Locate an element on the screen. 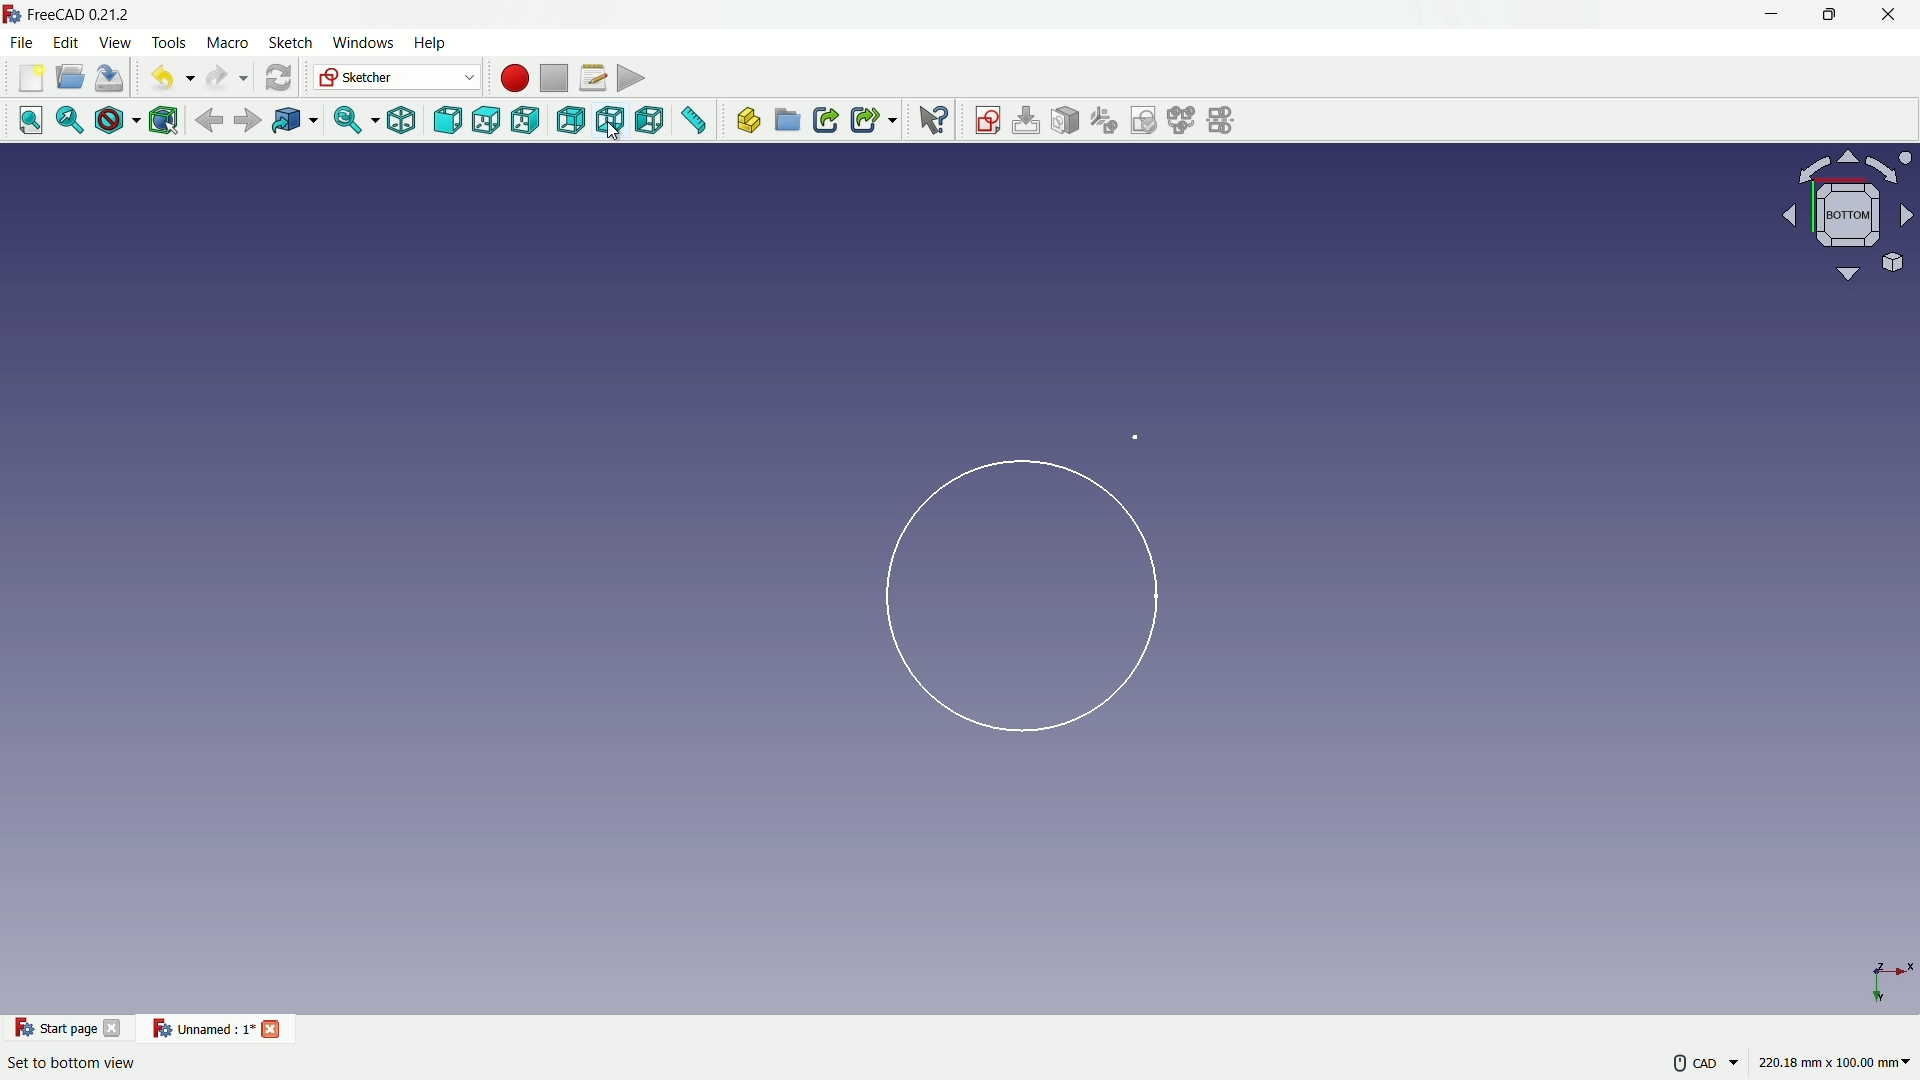 Image resolution: width=1920 pixels, height=1080 pixels. help is located at coordinates (934, 121).